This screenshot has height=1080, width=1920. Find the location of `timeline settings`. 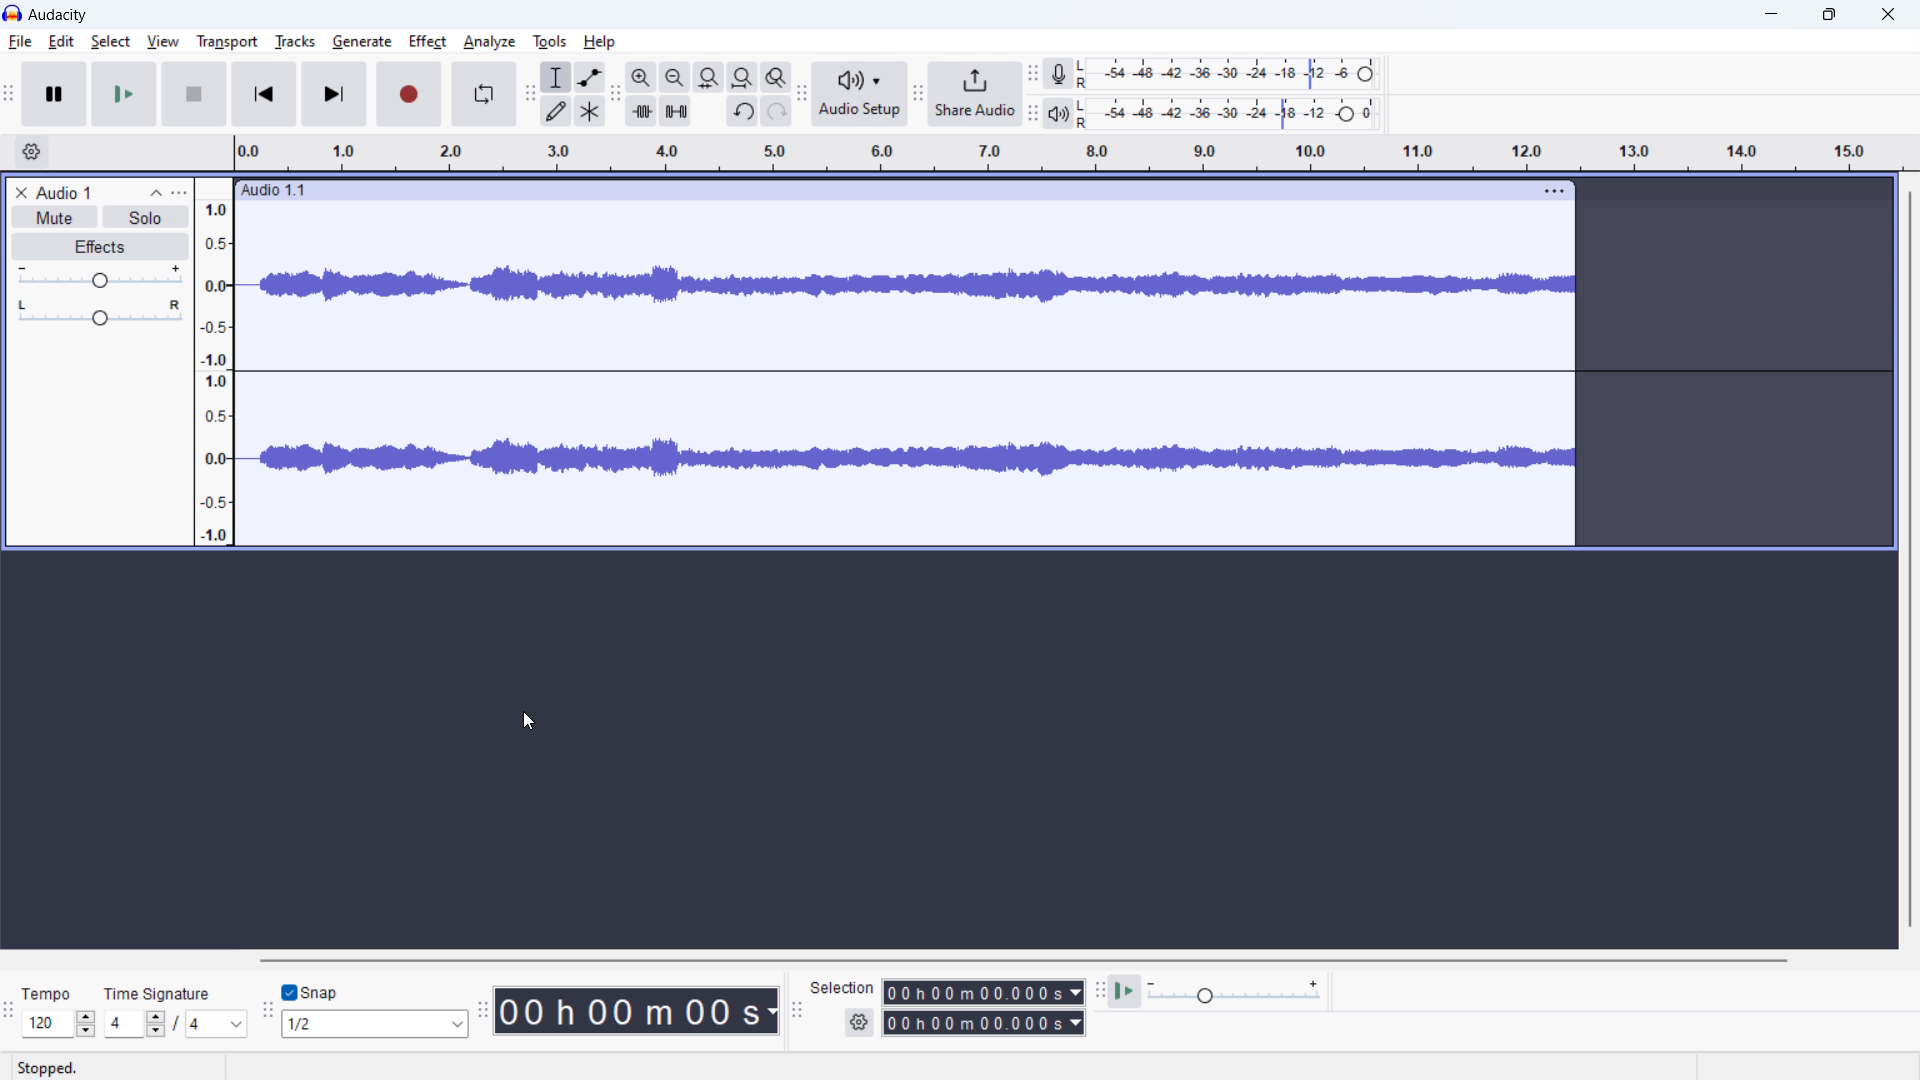

timeline settings is located at coordinates (32, 151).